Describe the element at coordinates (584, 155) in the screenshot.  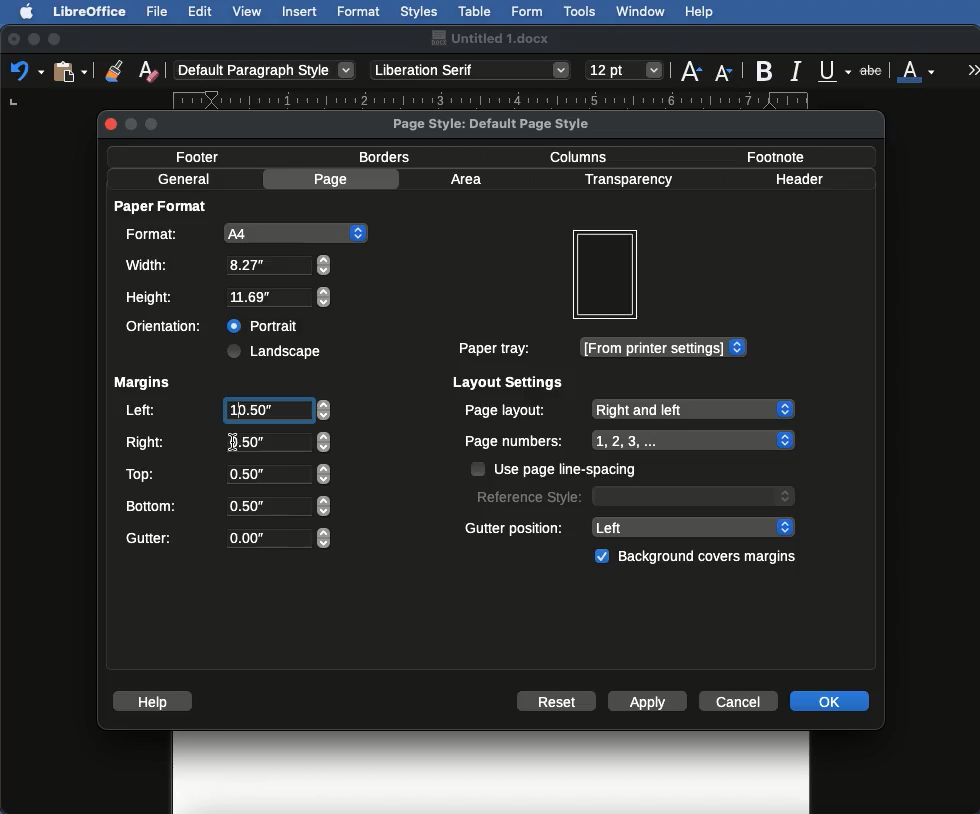
I see `Columns` at that location.